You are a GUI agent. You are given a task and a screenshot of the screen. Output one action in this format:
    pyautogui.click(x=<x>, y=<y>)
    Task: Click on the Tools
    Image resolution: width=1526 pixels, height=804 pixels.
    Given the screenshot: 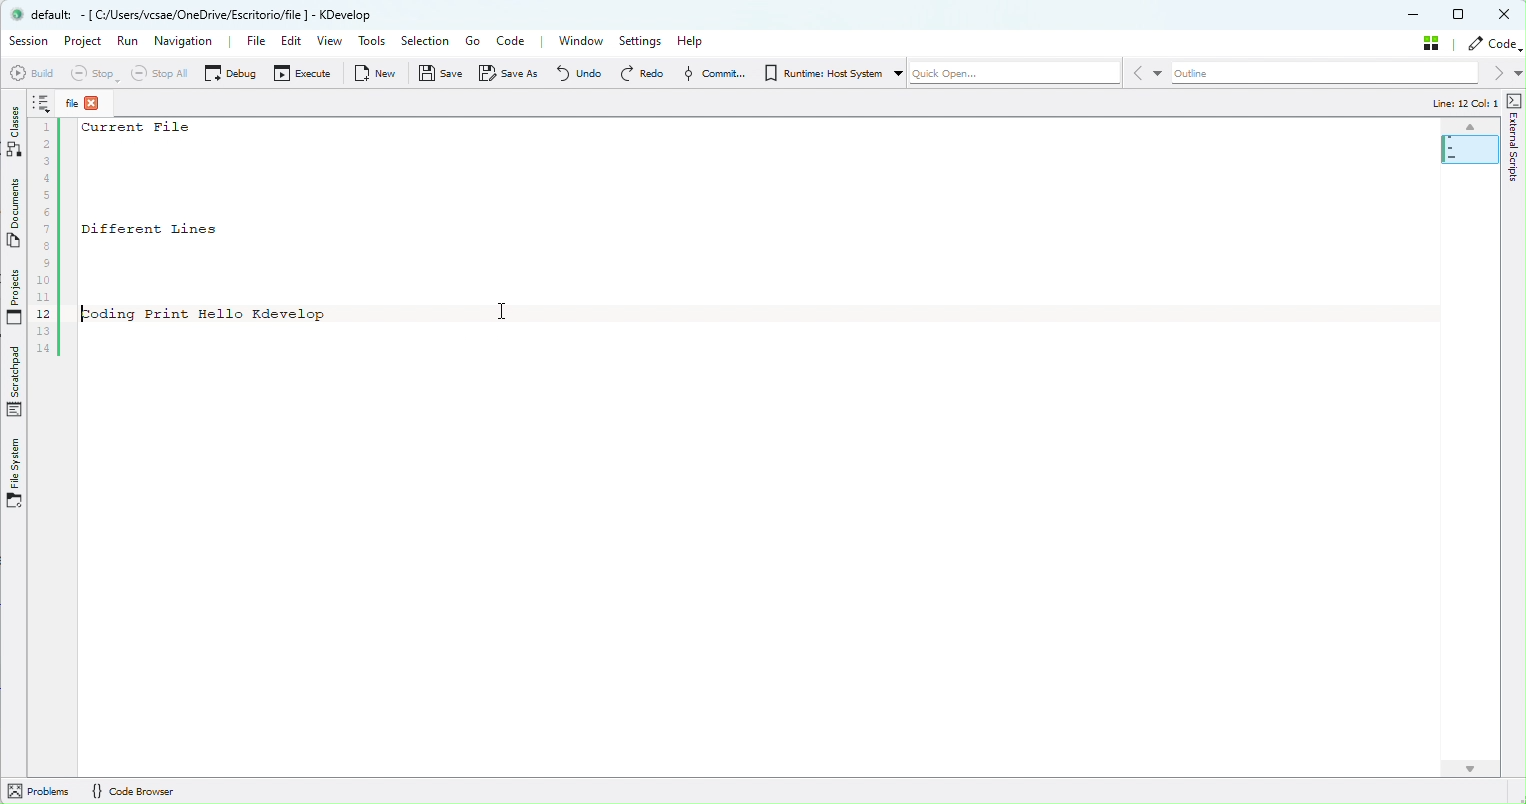 What is the action you would take?
    pyautogui.click(x=374, y=41)
    